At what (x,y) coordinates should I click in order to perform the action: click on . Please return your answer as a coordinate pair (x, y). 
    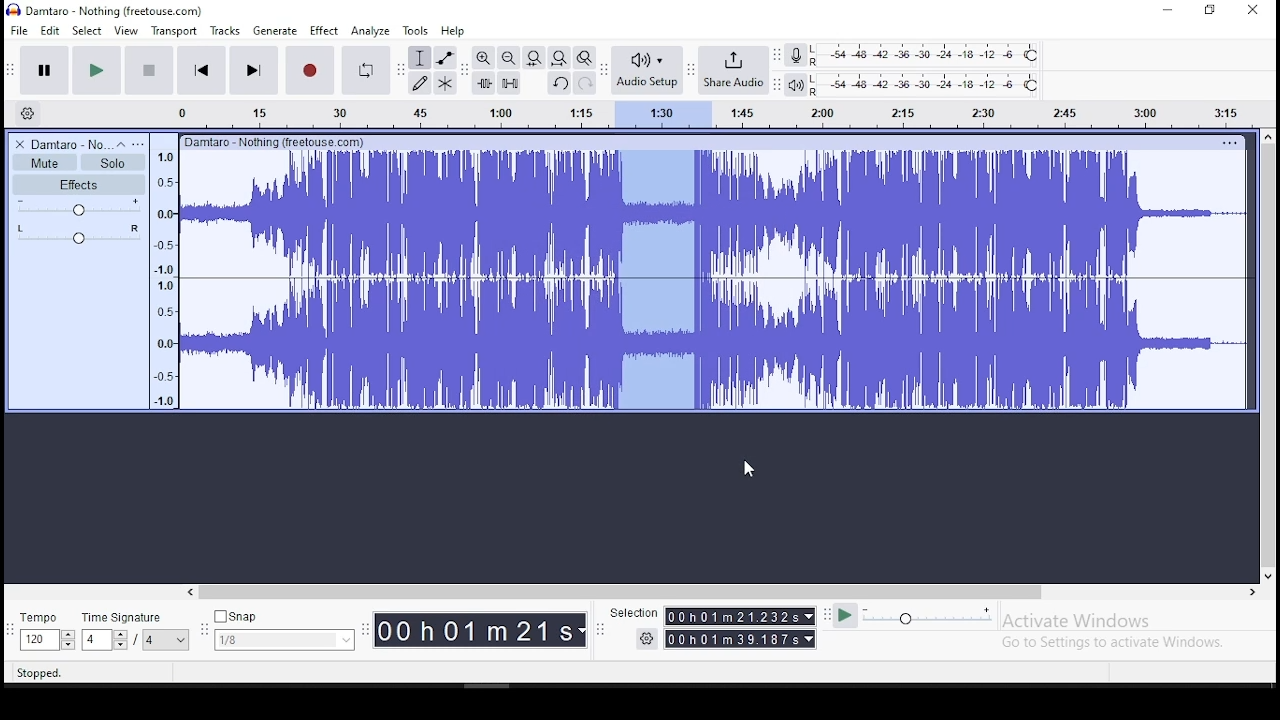
    Looking at the image, I should click on (690, 70).